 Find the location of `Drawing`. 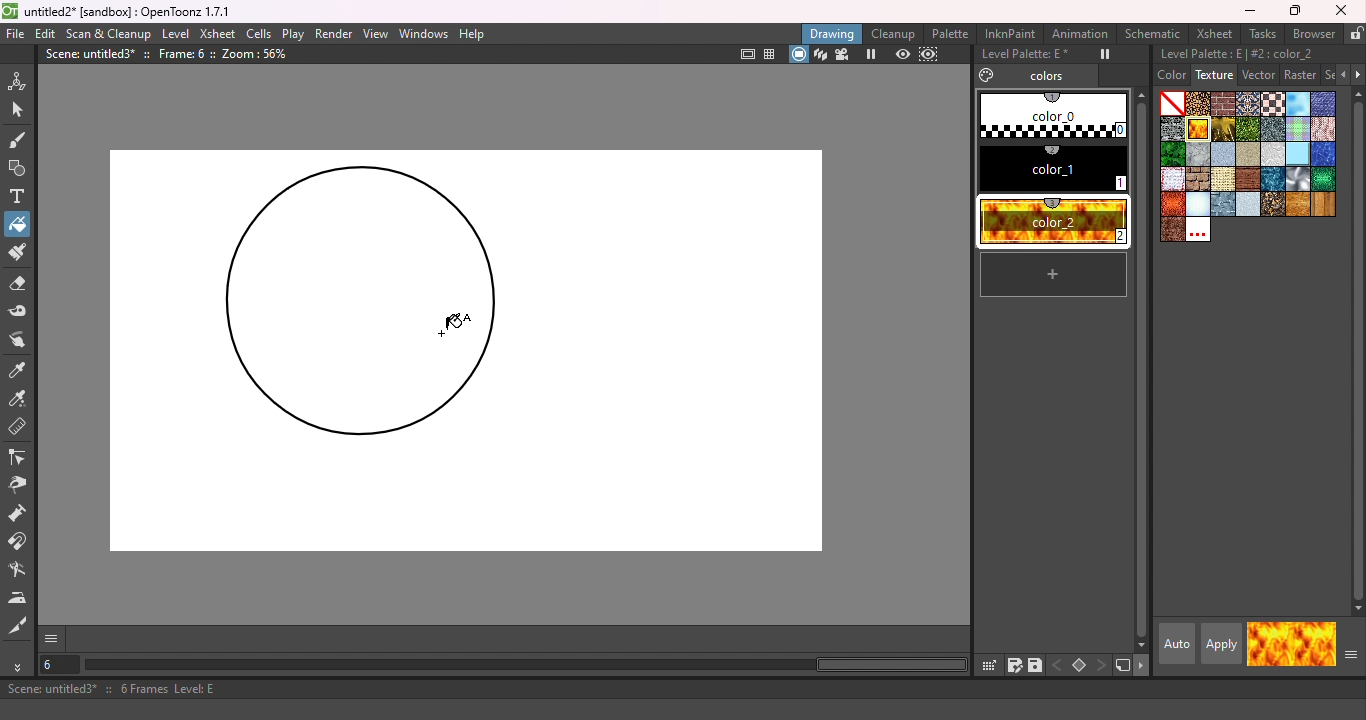

Drawing is located at coordinates (833, 33).